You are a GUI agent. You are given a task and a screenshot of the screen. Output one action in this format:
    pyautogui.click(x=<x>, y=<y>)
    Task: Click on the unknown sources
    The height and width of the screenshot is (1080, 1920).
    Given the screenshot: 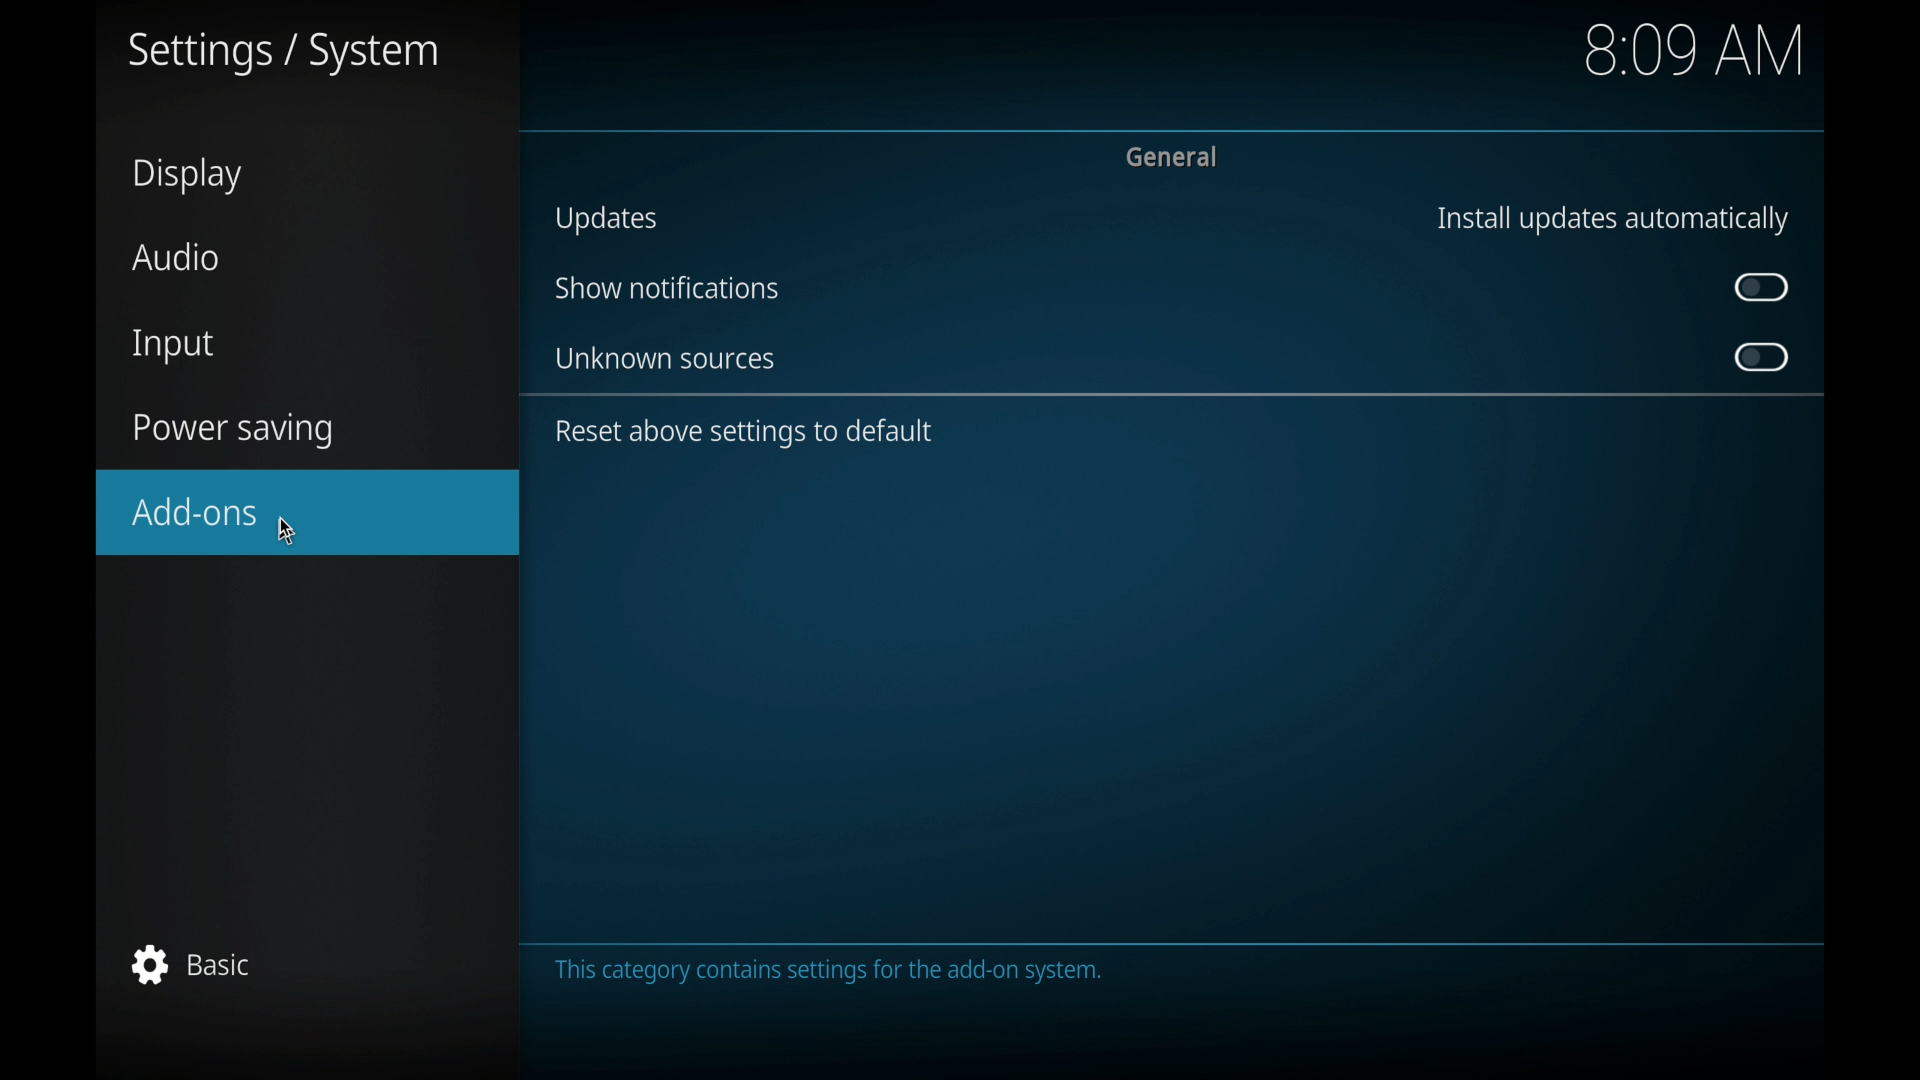 What is the action you would take?
    pyautogui.click(x=666, y=360)
    